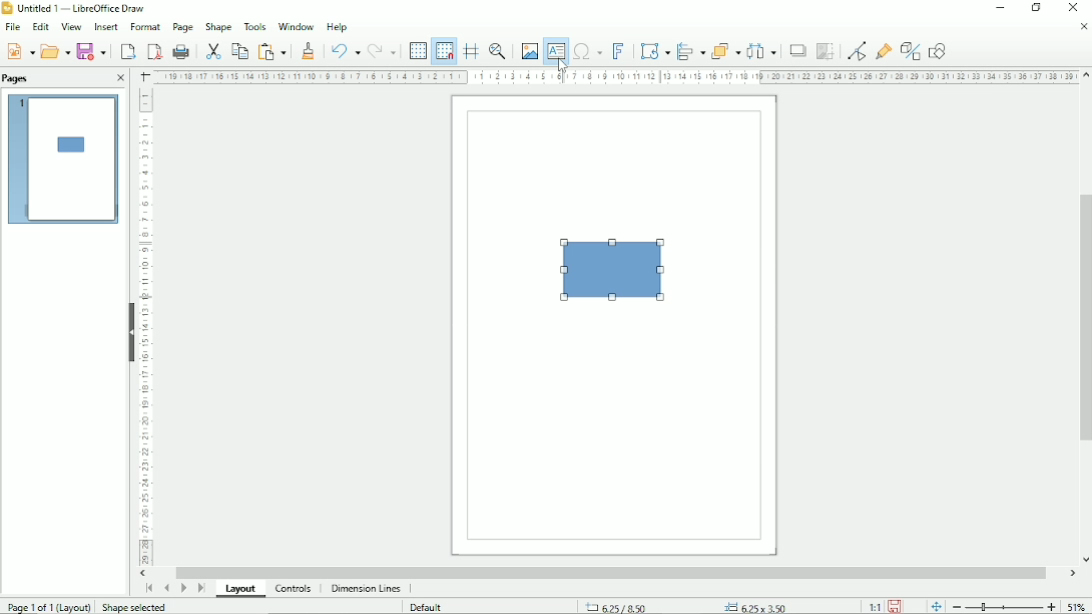  I want to click on Insert fontwork text, so click(620, 51).